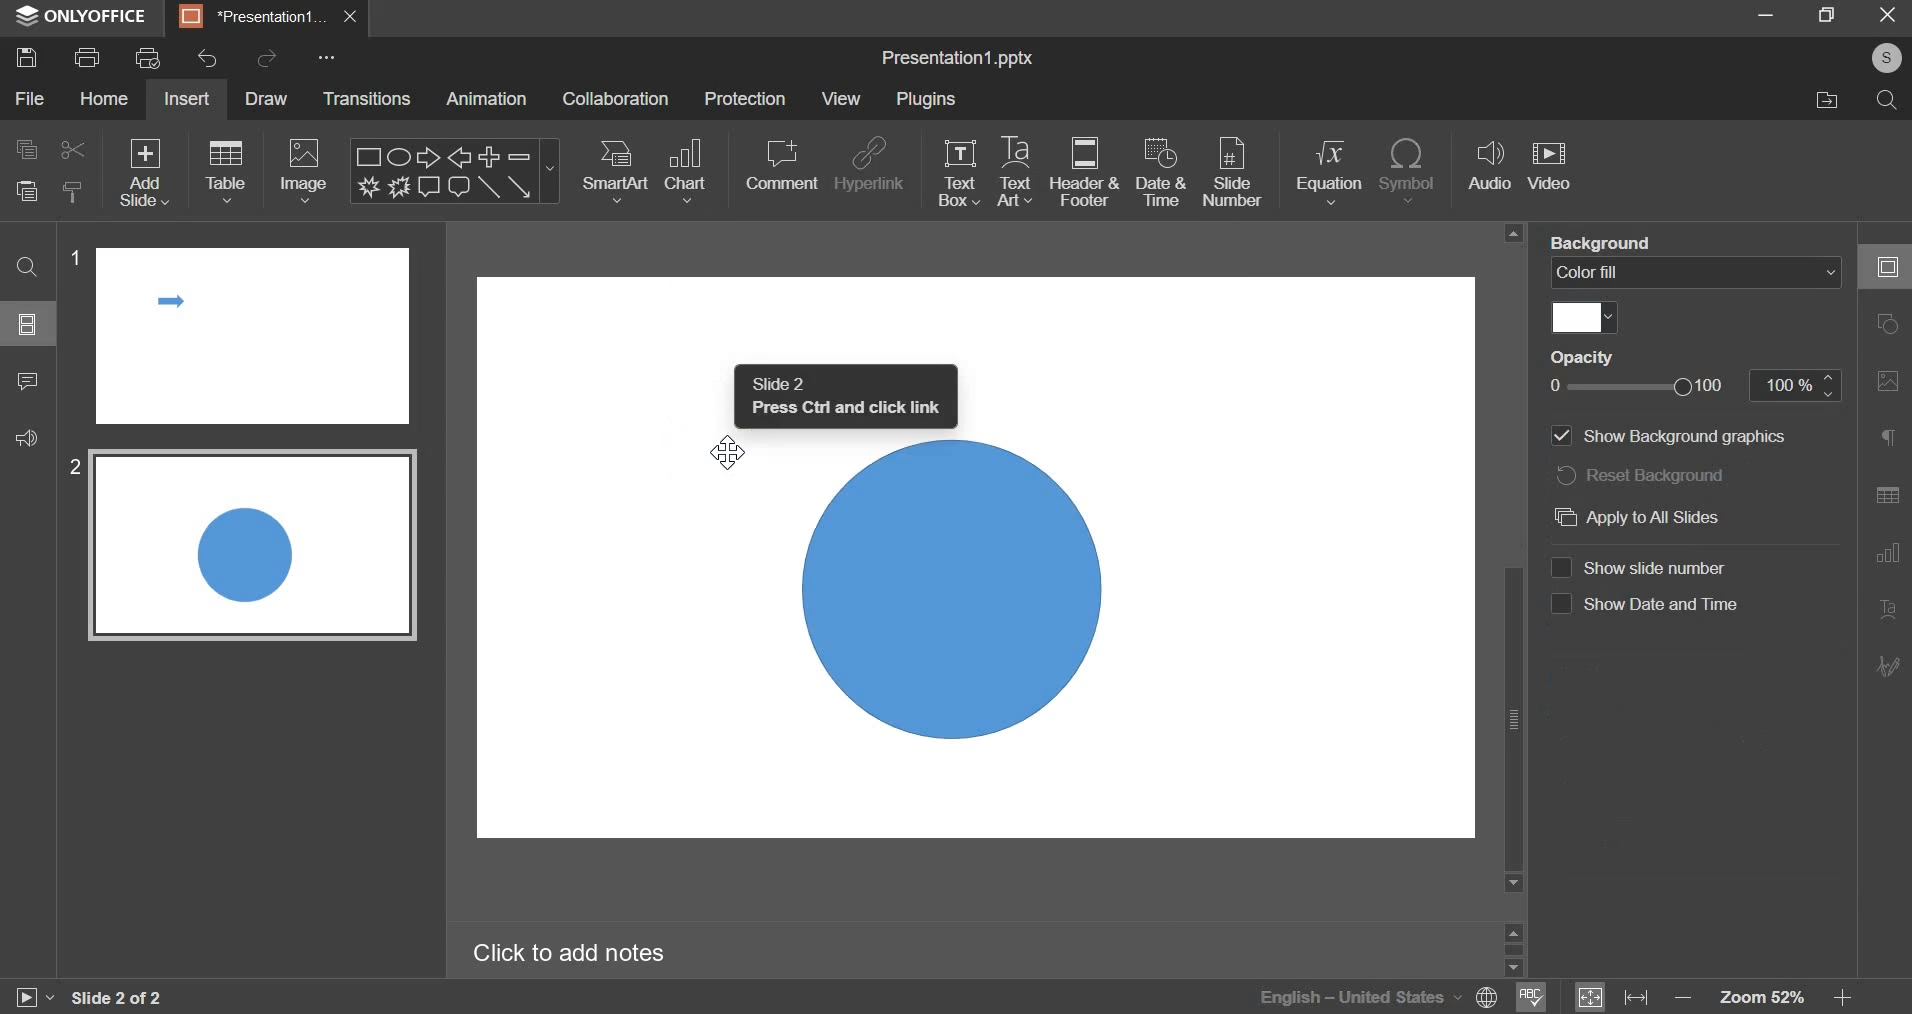 The width and height of the screenshot is (1912, 1014). Describe the element at coordinates (1892, 439) in the screenshot. I see `Paragraph settings` at that location.